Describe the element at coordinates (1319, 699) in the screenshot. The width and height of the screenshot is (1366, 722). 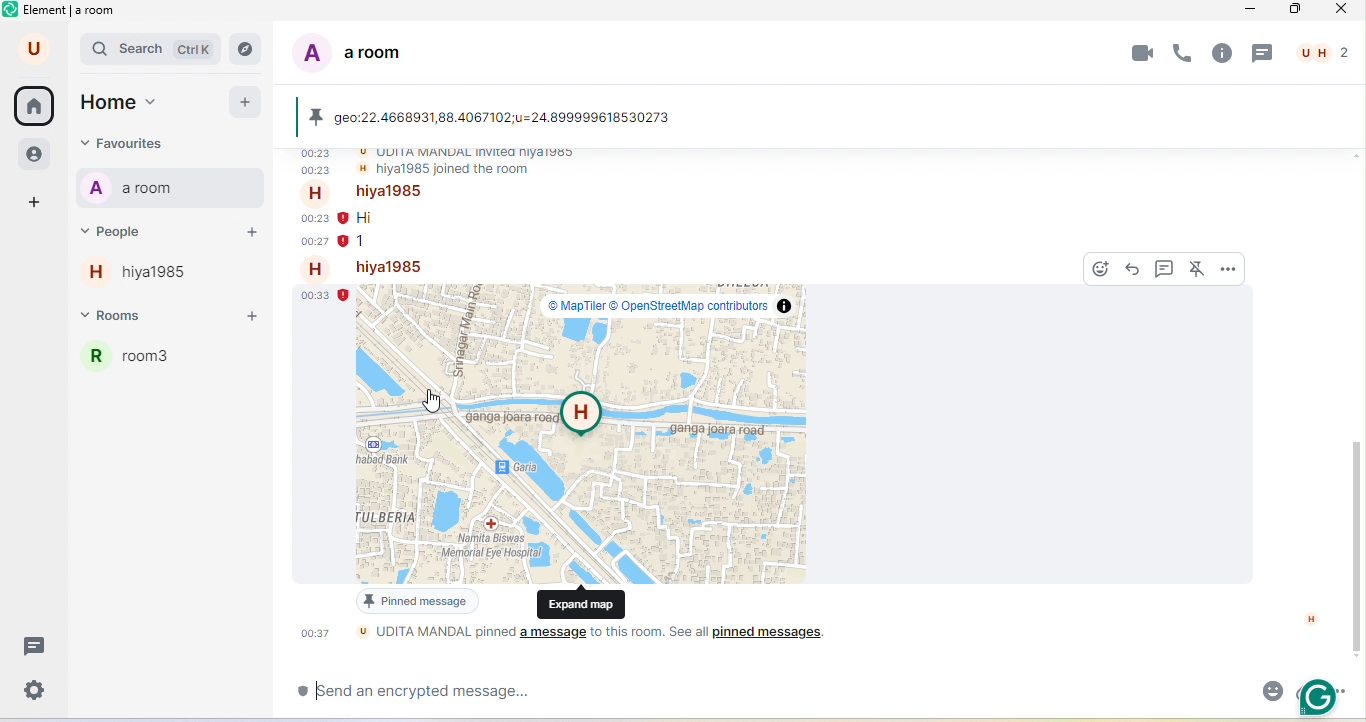
I see `grammarly extension` at that location.